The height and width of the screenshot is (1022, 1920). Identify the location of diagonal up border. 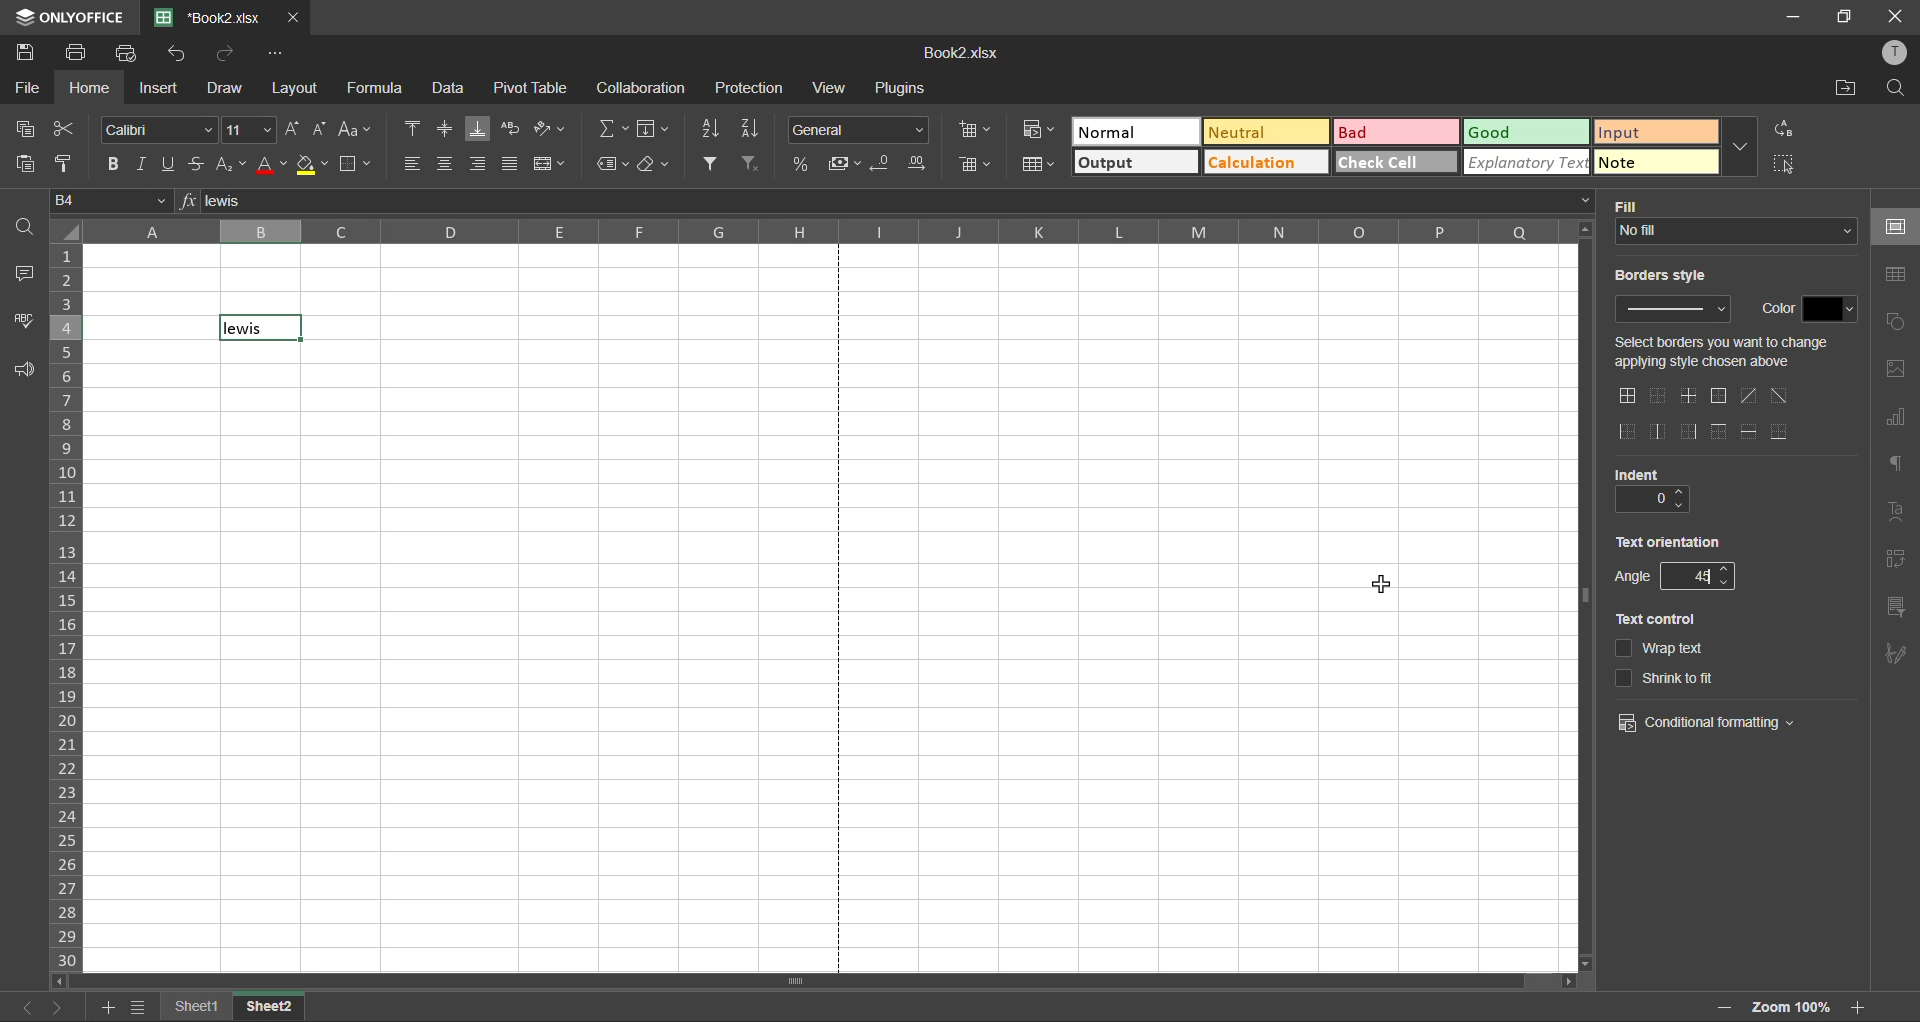
(1745, 397).